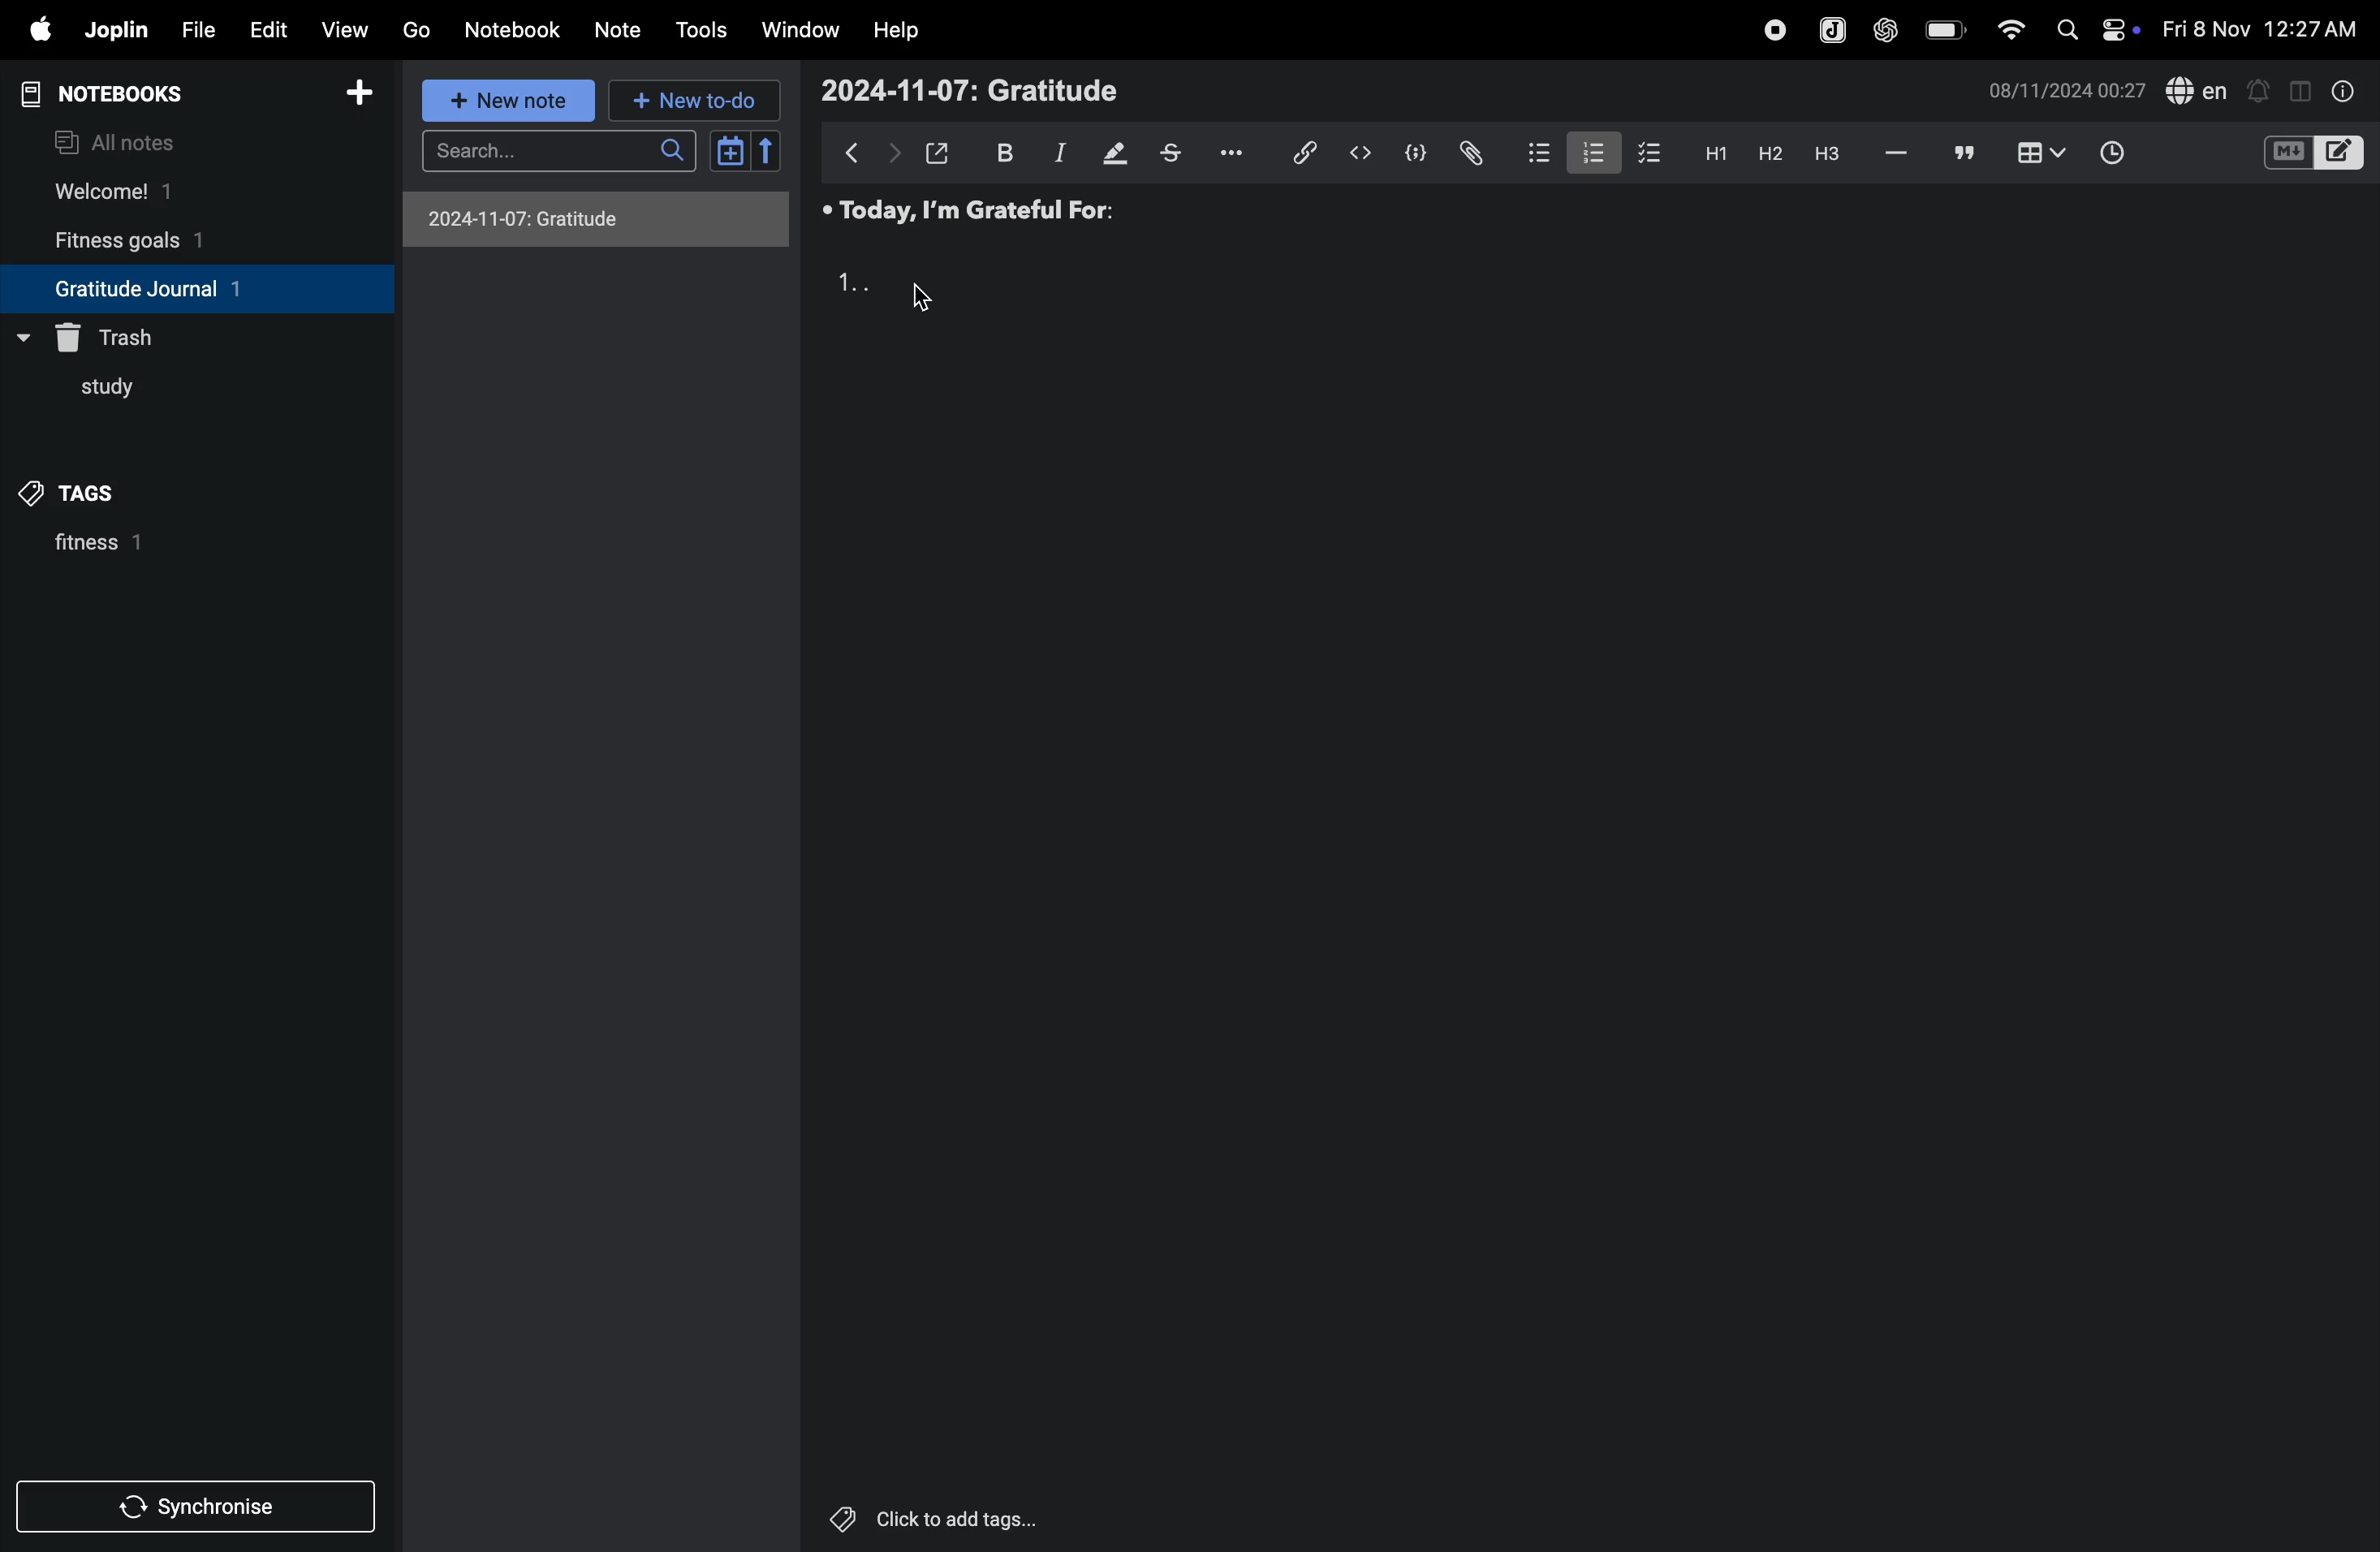 The width and height of the screenshot is (2380, 1552). I want to click on window, so click(801, 28).